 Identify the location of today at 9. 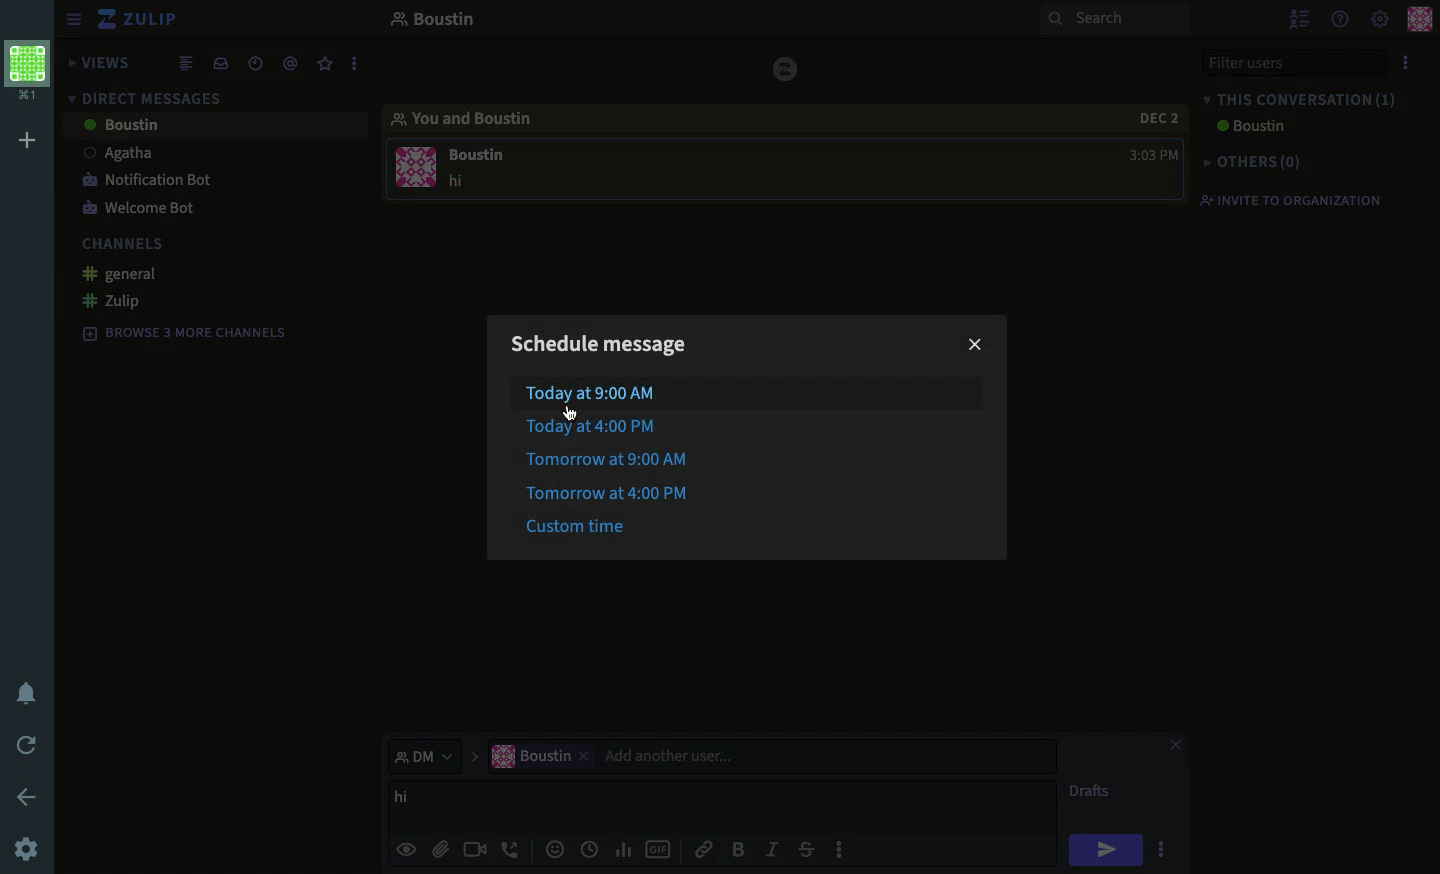
(594, 395).